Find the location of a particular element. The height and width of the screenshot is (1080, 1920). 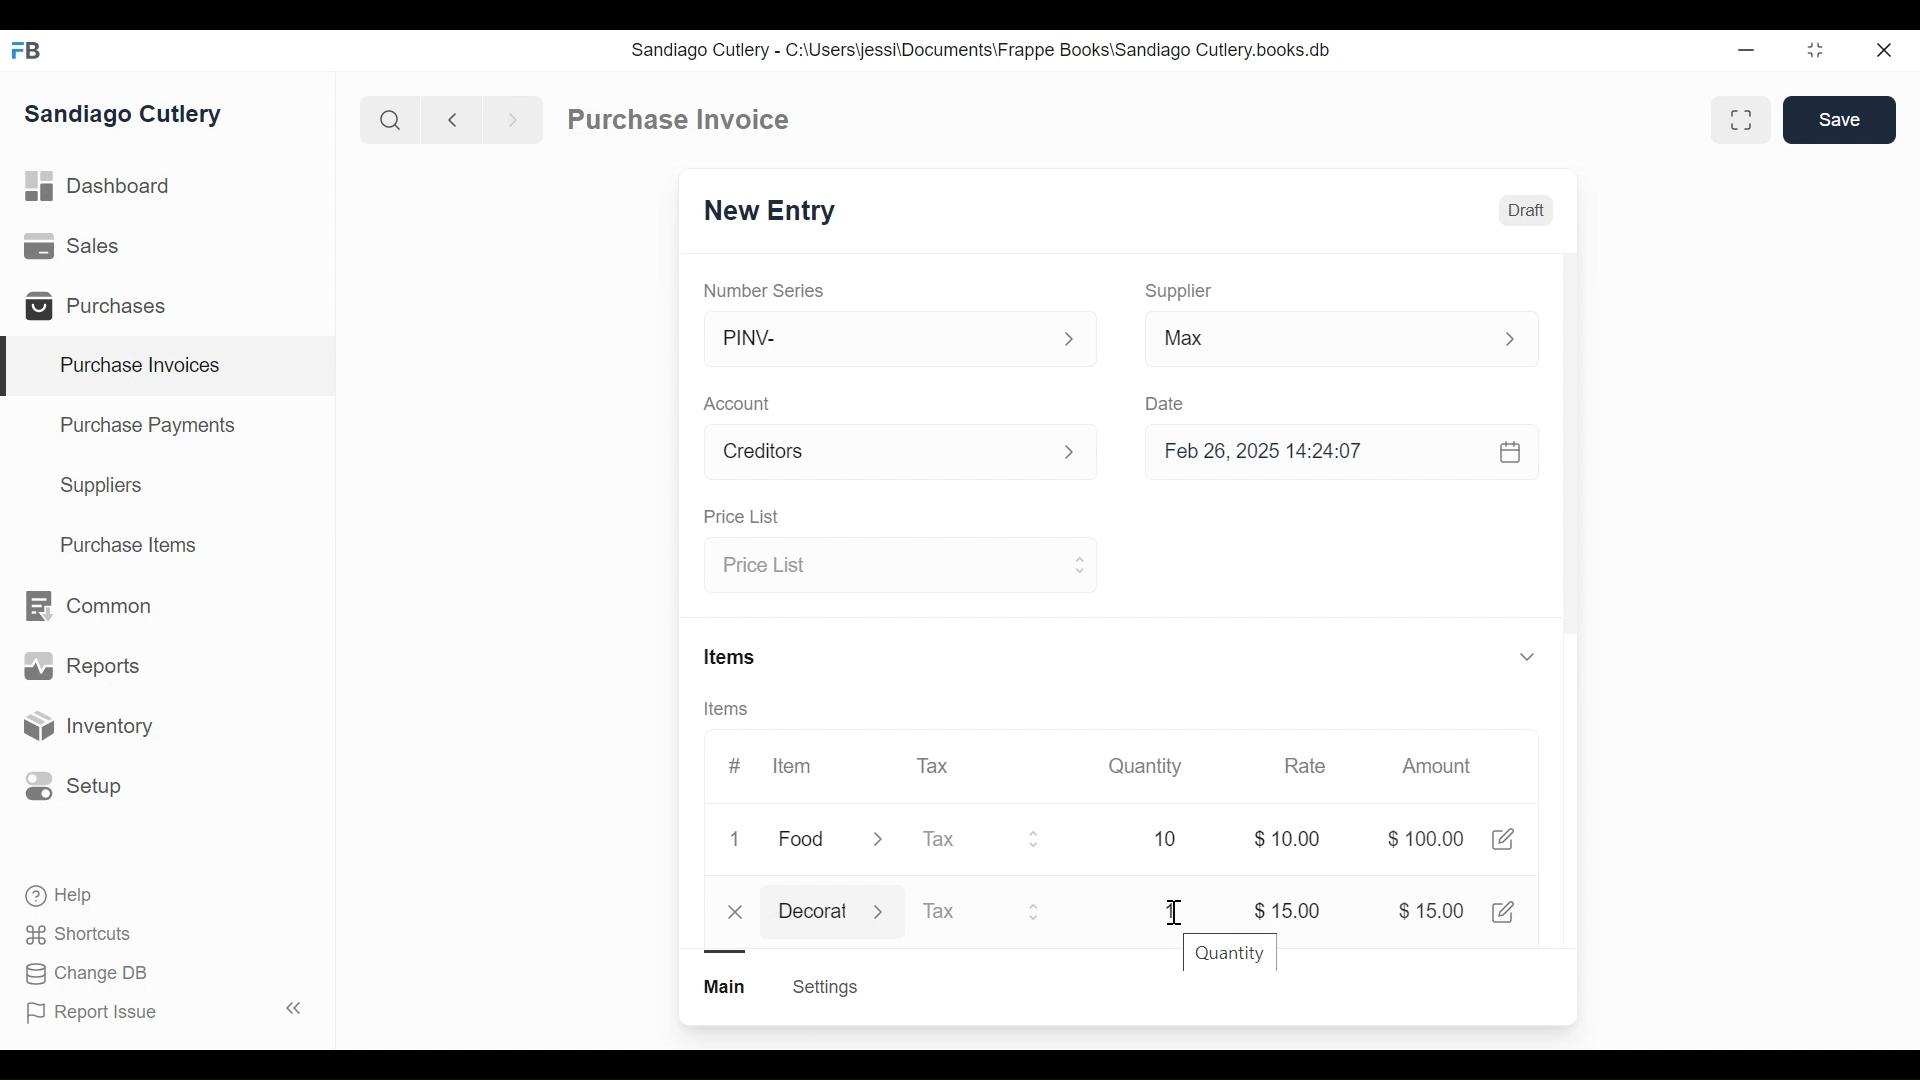

Naviagate back is located at coordinates (453, 118).